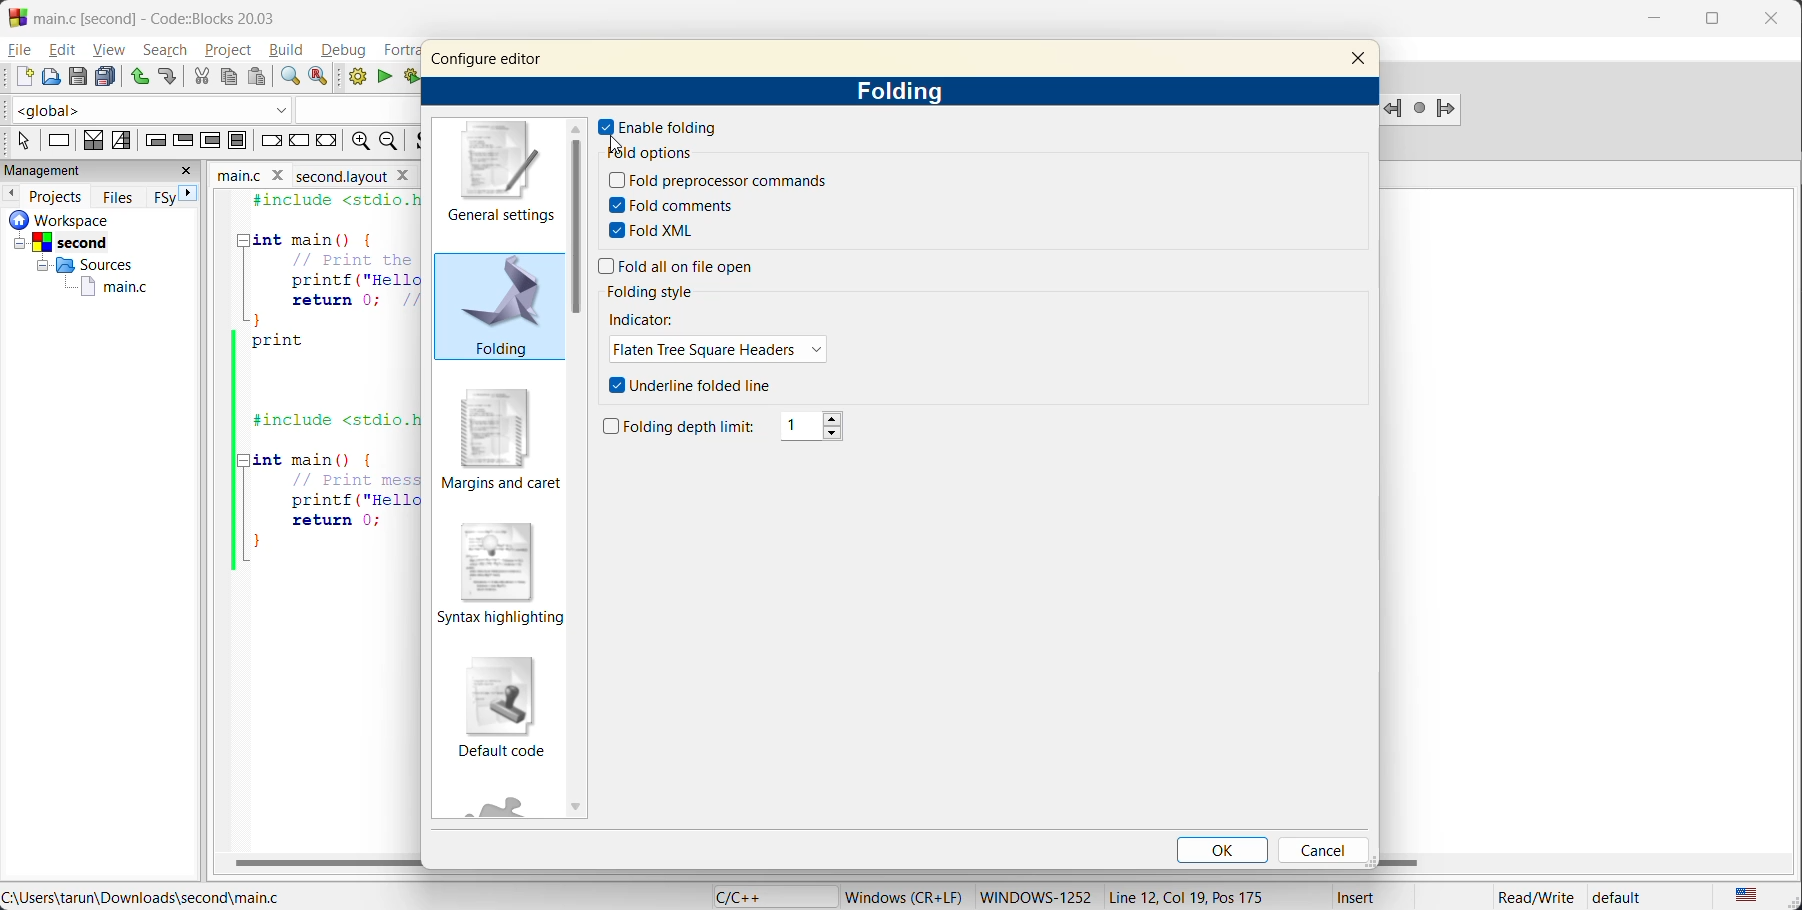 The image size is (1802, 910). What do you see at coordinates (502, 704) in the screenshot?
I see `default code` at bounding box center [502, 704].